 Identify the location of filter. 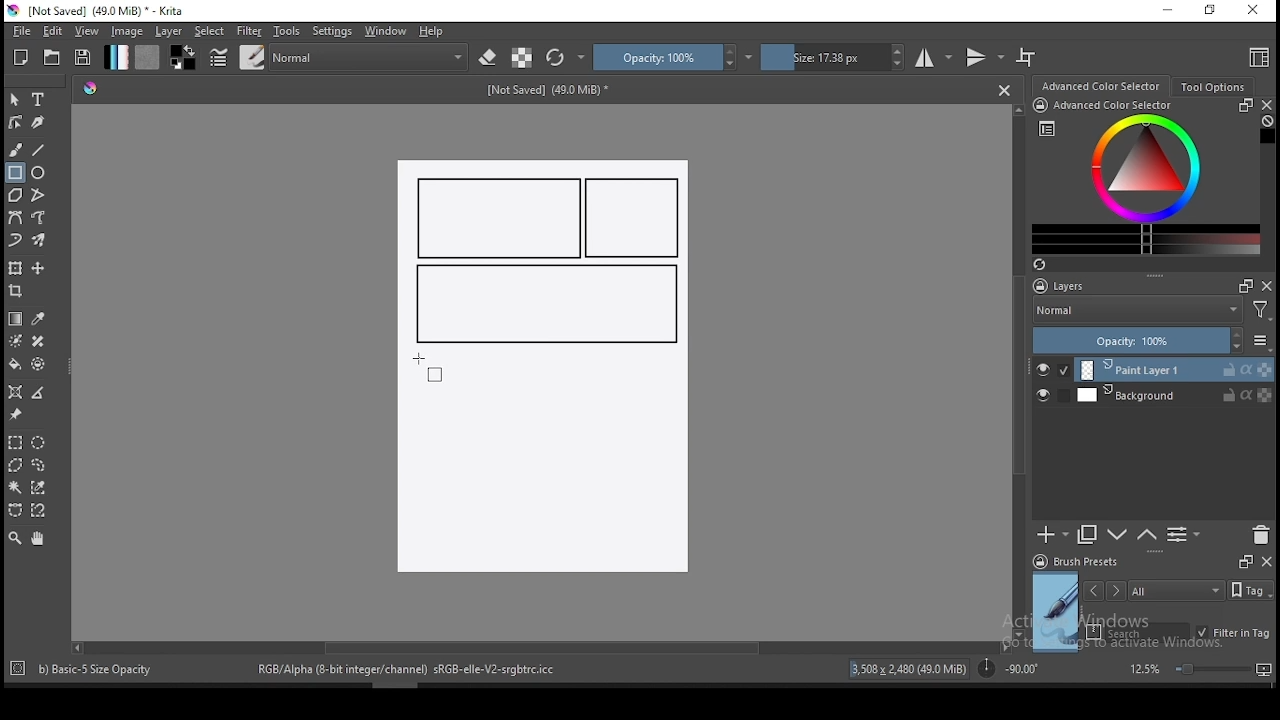
(248, 31).